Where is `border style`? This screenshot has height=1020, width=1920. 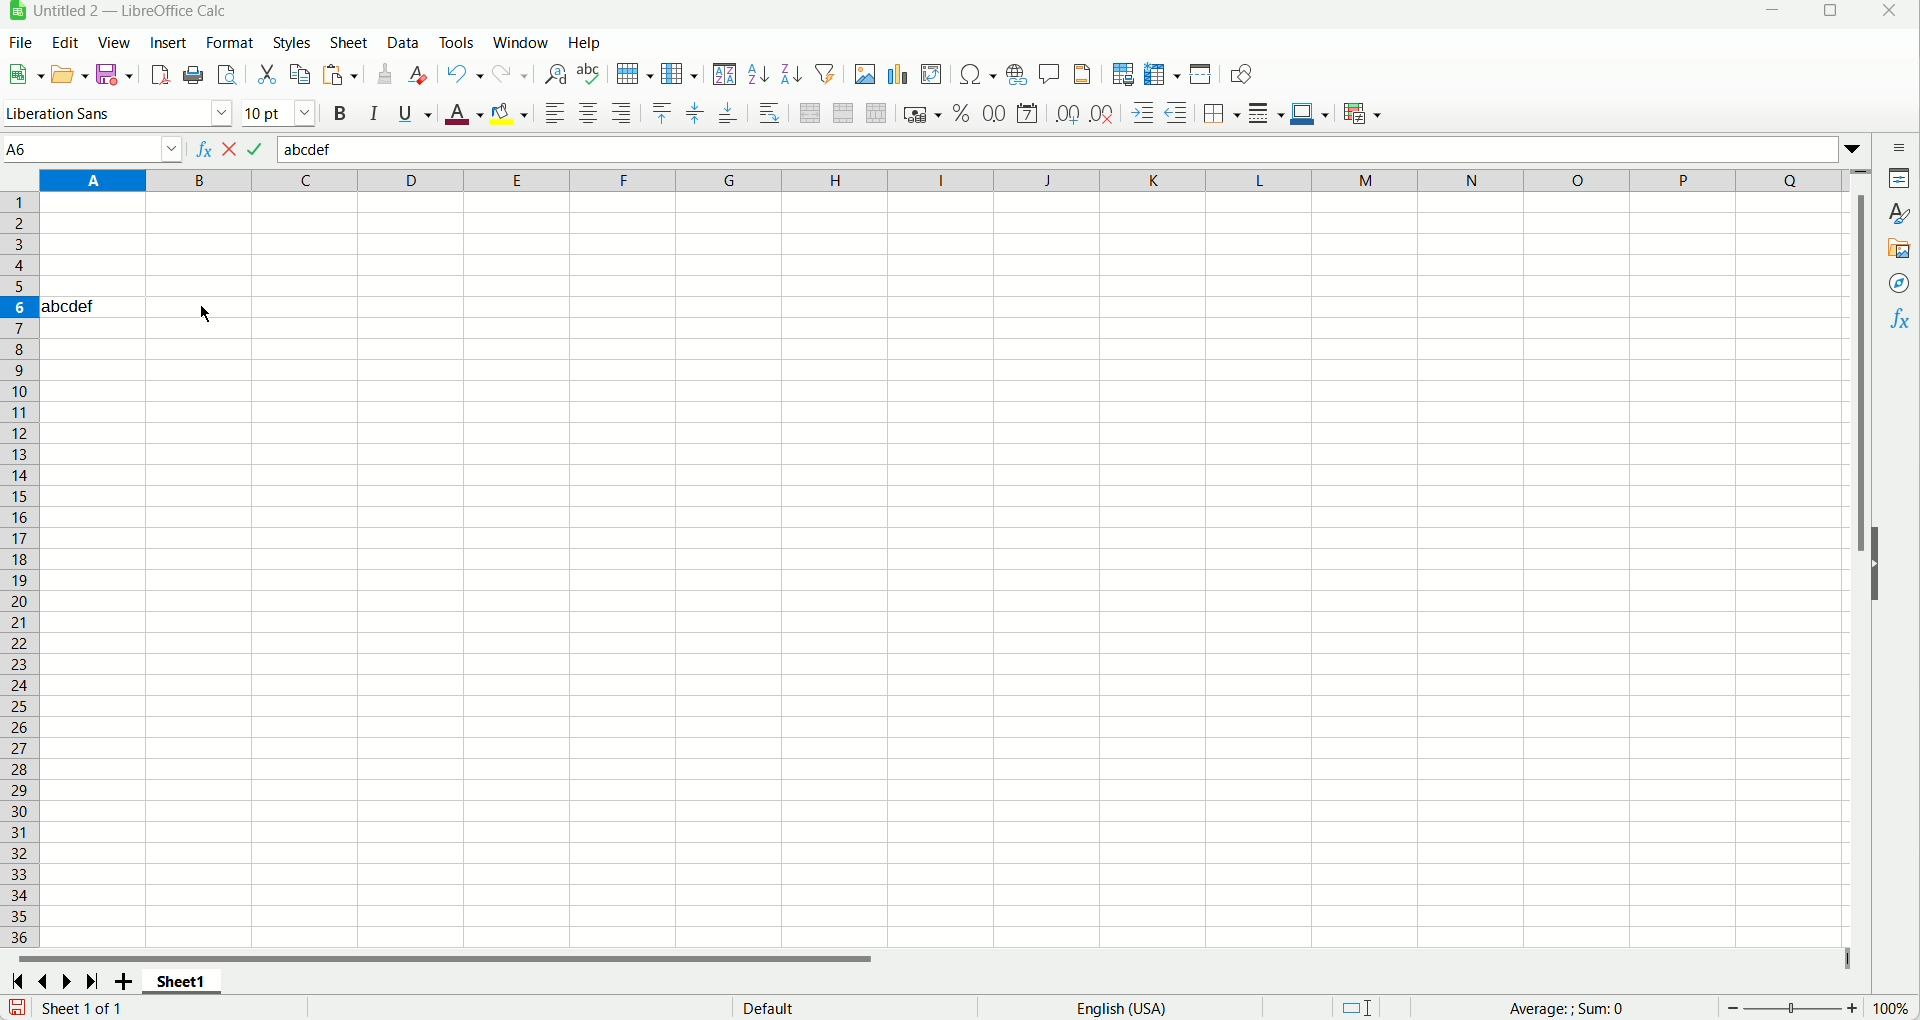
border style is located at coordinates (1265, 114).